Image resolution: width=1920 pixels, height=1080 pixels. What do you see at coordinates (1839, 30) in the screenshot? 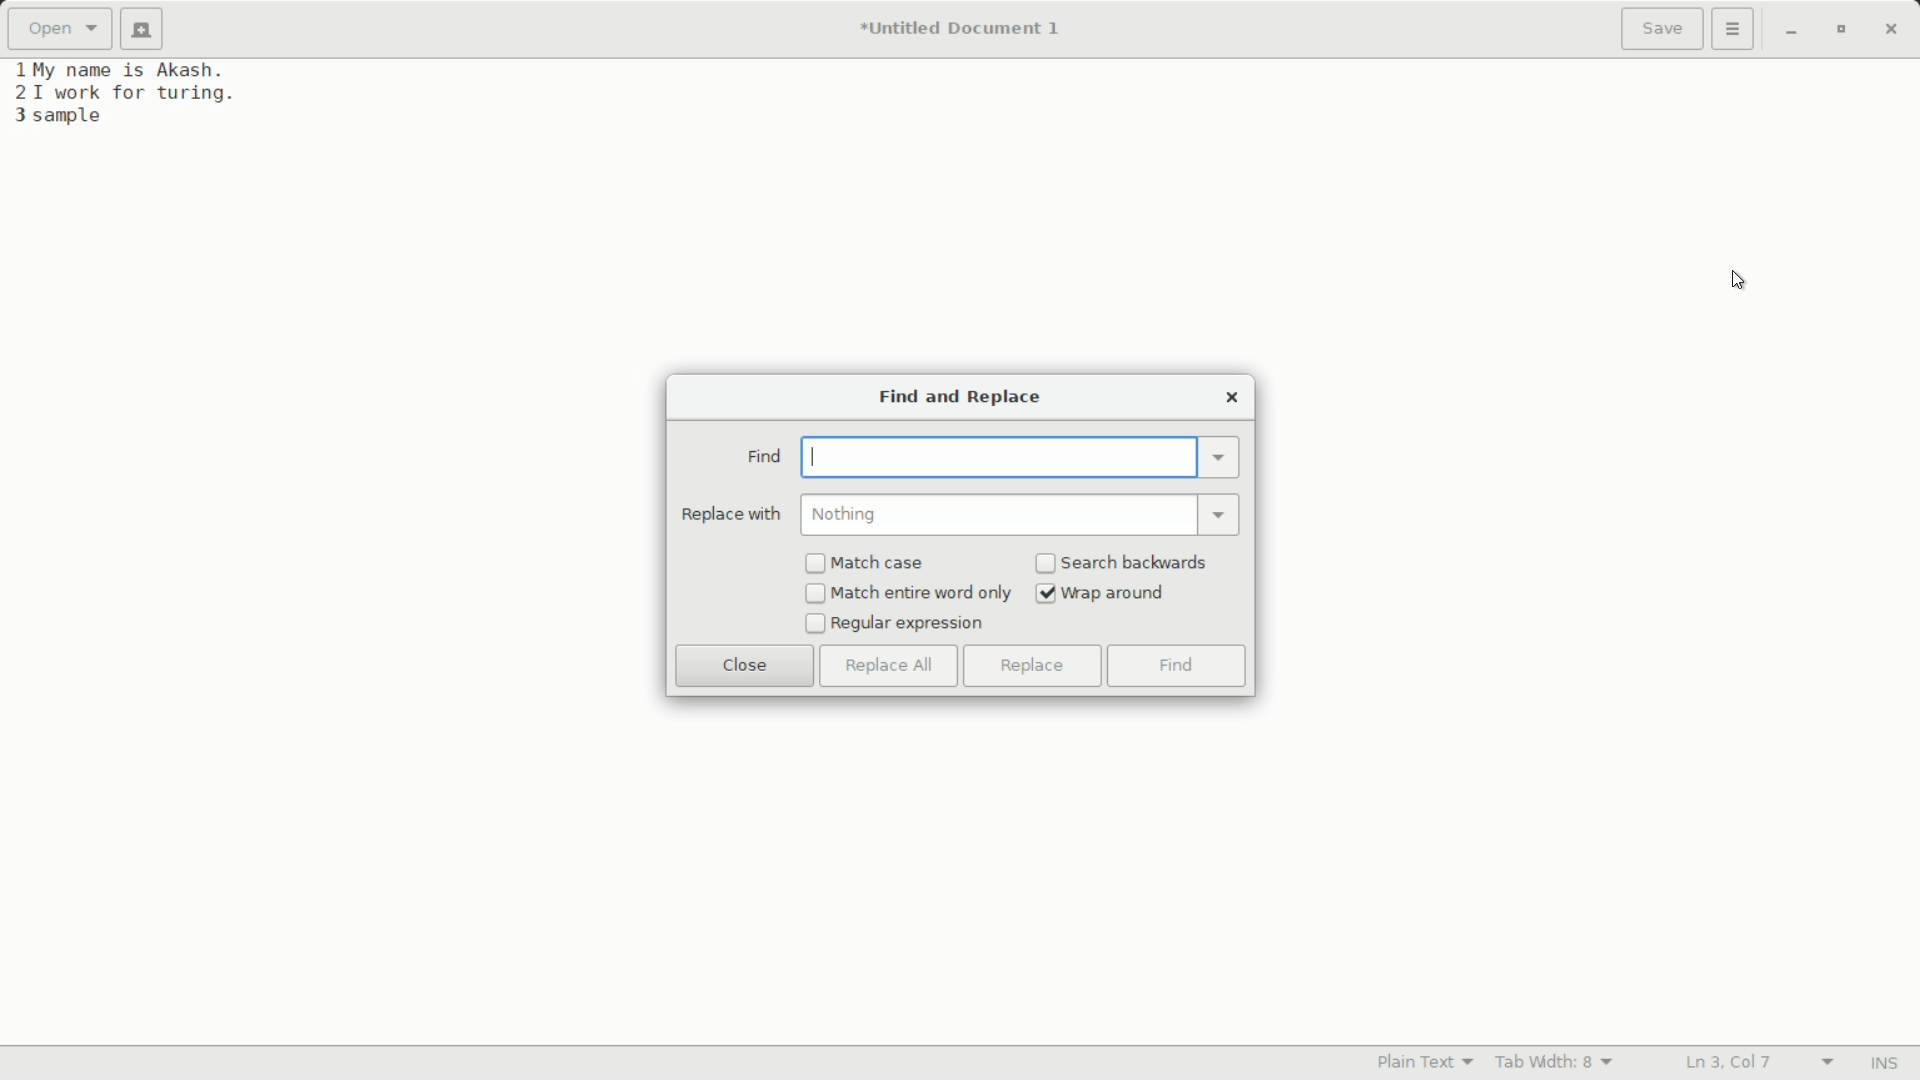
I see `maximize or restore` at bounding box center [1839, 30].